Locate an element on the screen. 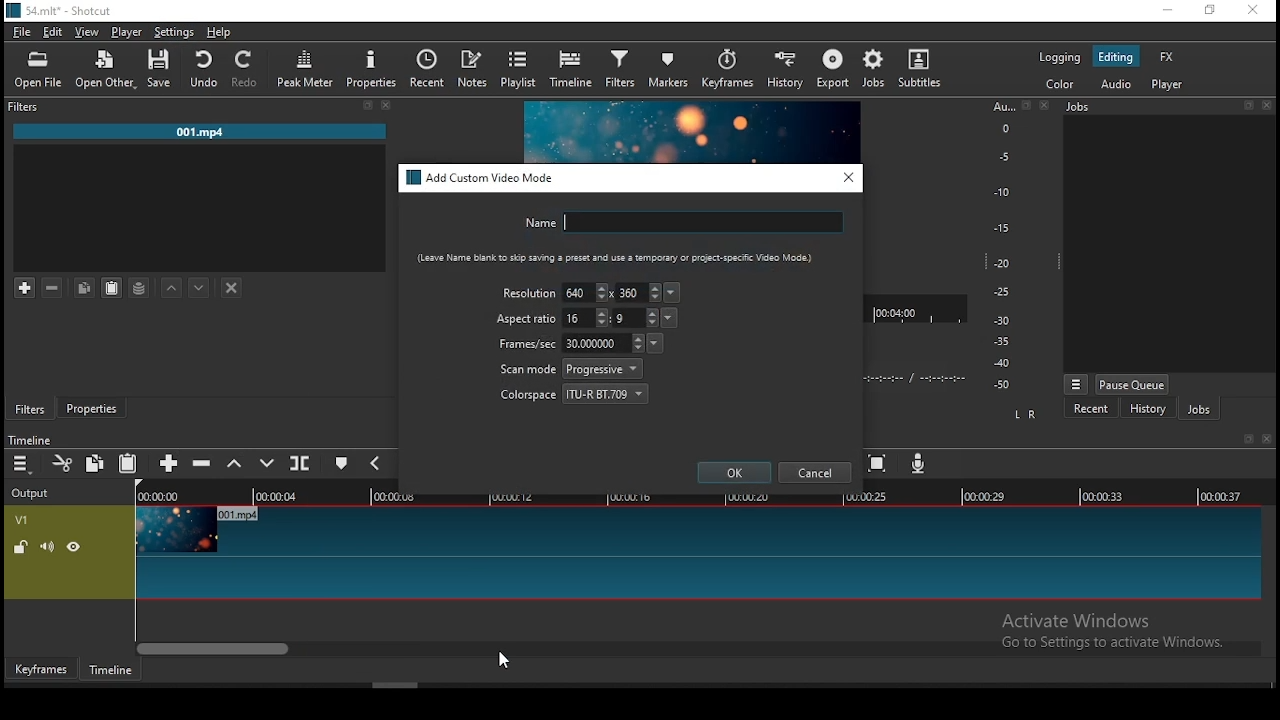 The width and height of the screenshot is (1280, 720). name is located at coordinates (681, 222).